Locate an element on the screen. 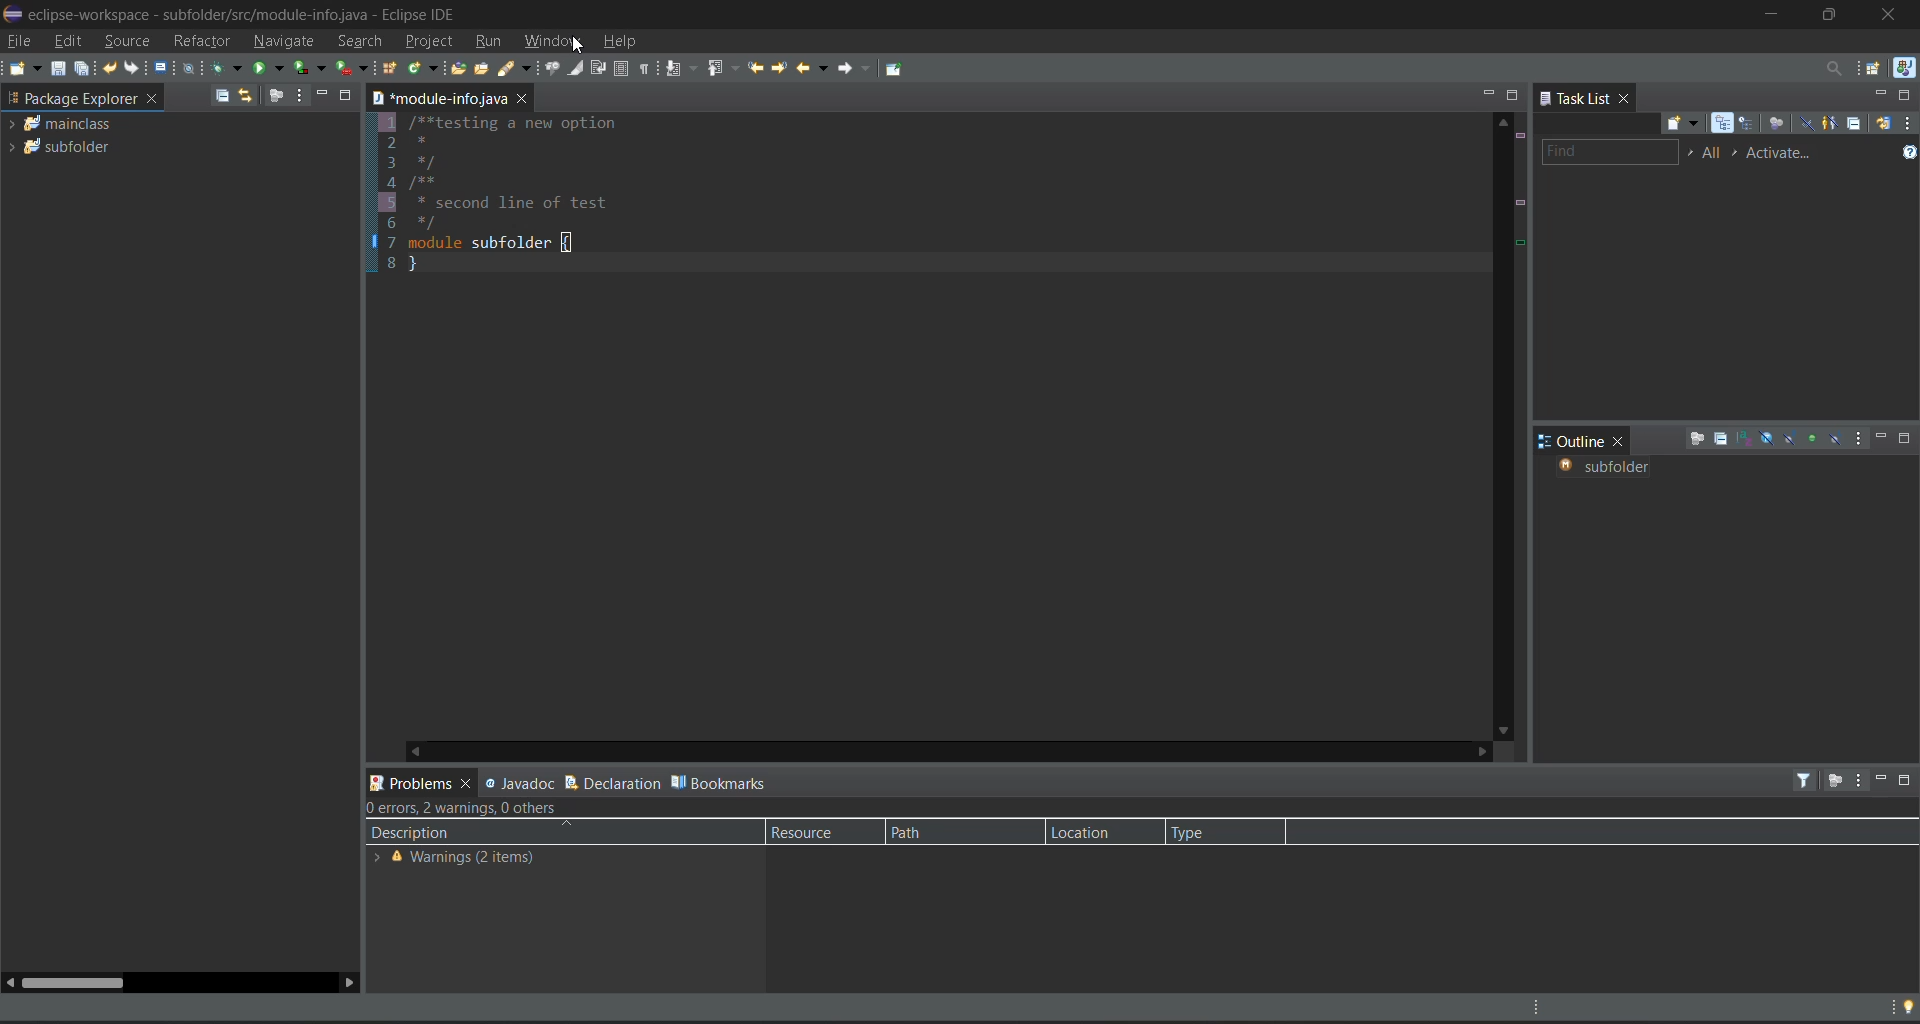 The height and width of the screenshot is (1024, 1920). edit task working sets is located at coordinates (1713, 154).